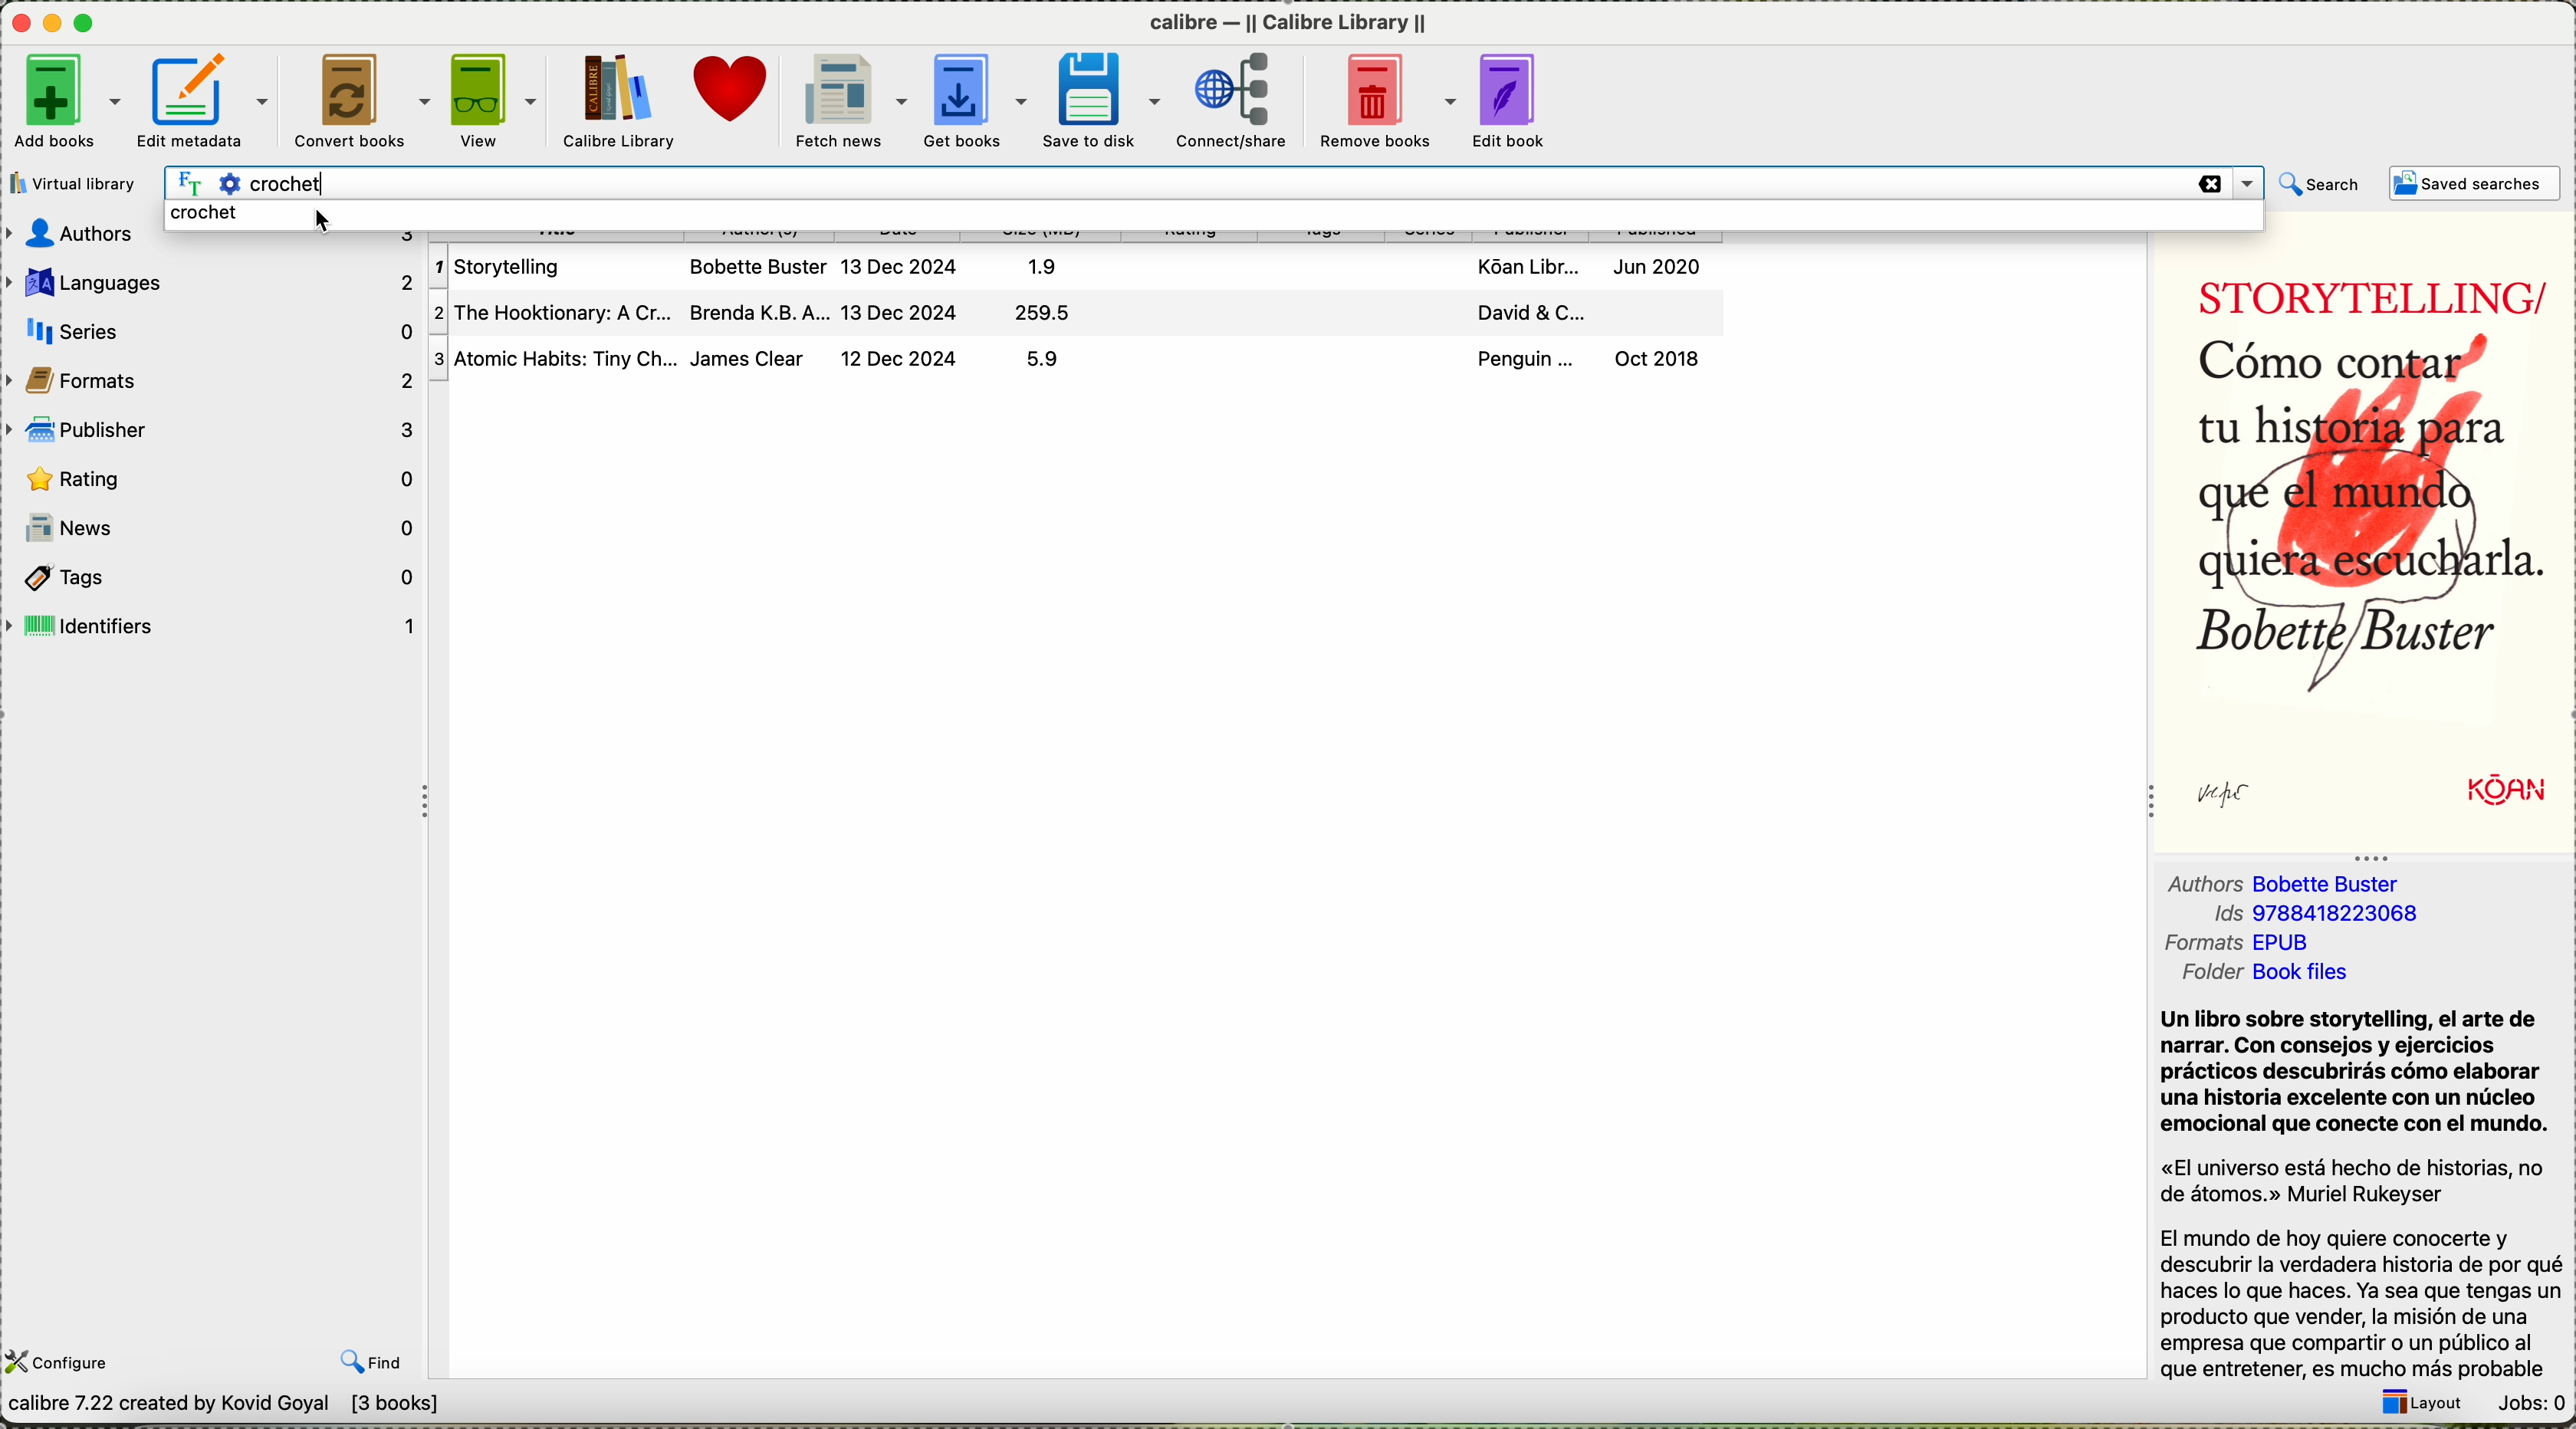  What do you see at coordinates (885, 183) in the screenshot?
I see `crochet` at bounding box center [885, 183].